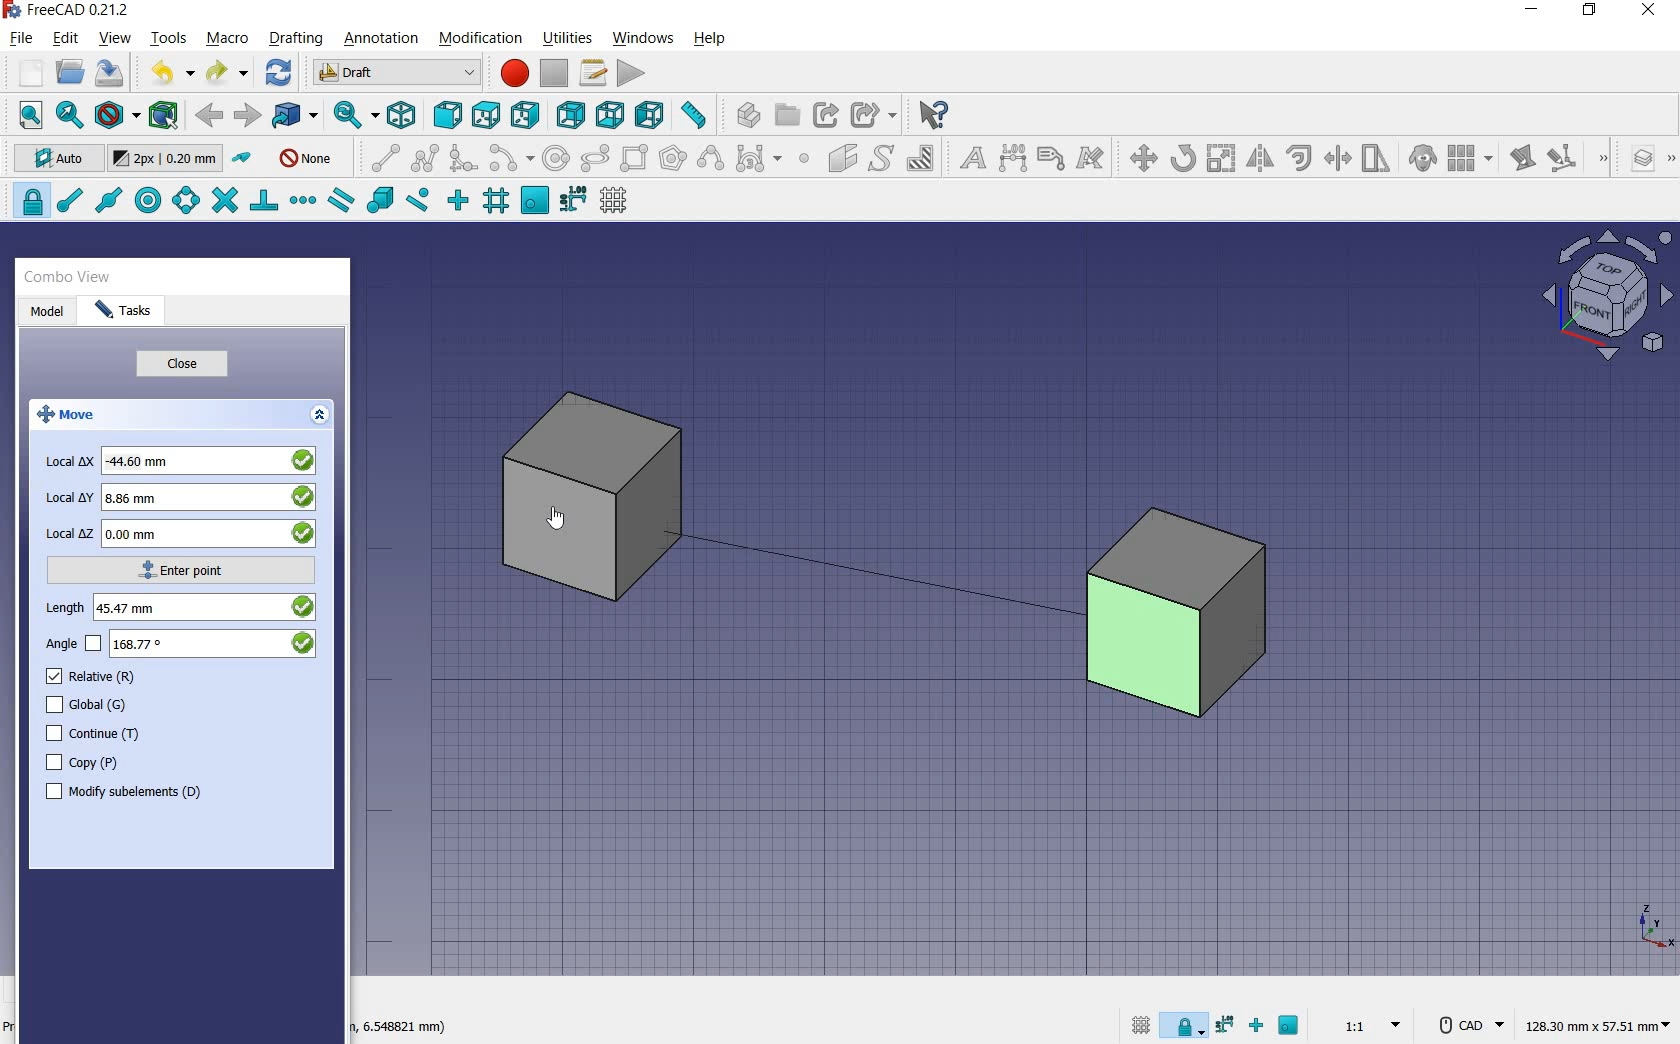  What do you see at coordinates (1605, 160) in the screenshot?
I see `draft modification tools` at bounding box center [1605, 160].